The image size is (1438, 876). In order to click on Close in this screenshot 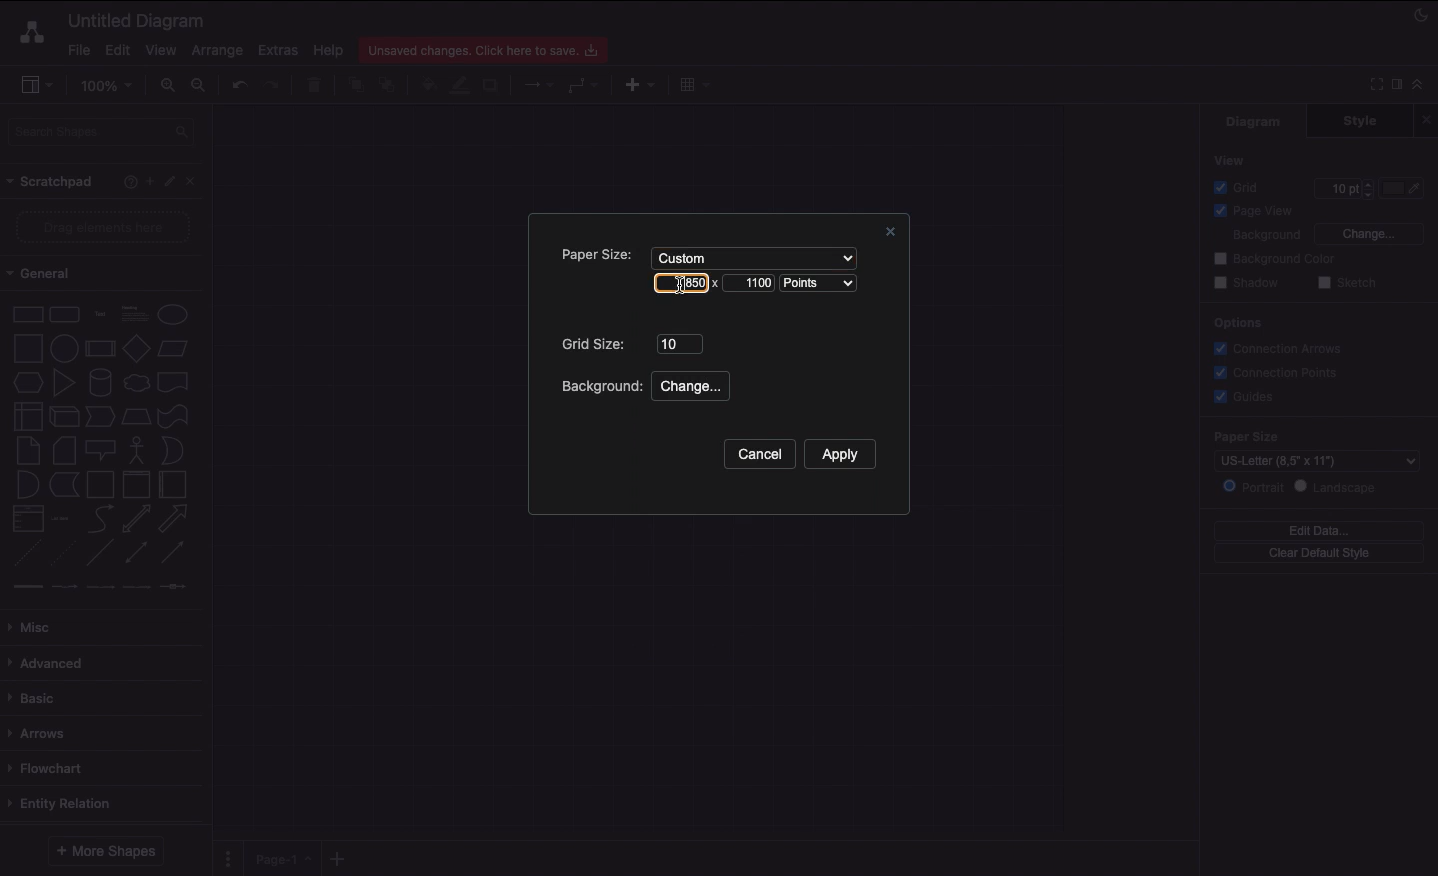, I will do `click(1429, 119)`.